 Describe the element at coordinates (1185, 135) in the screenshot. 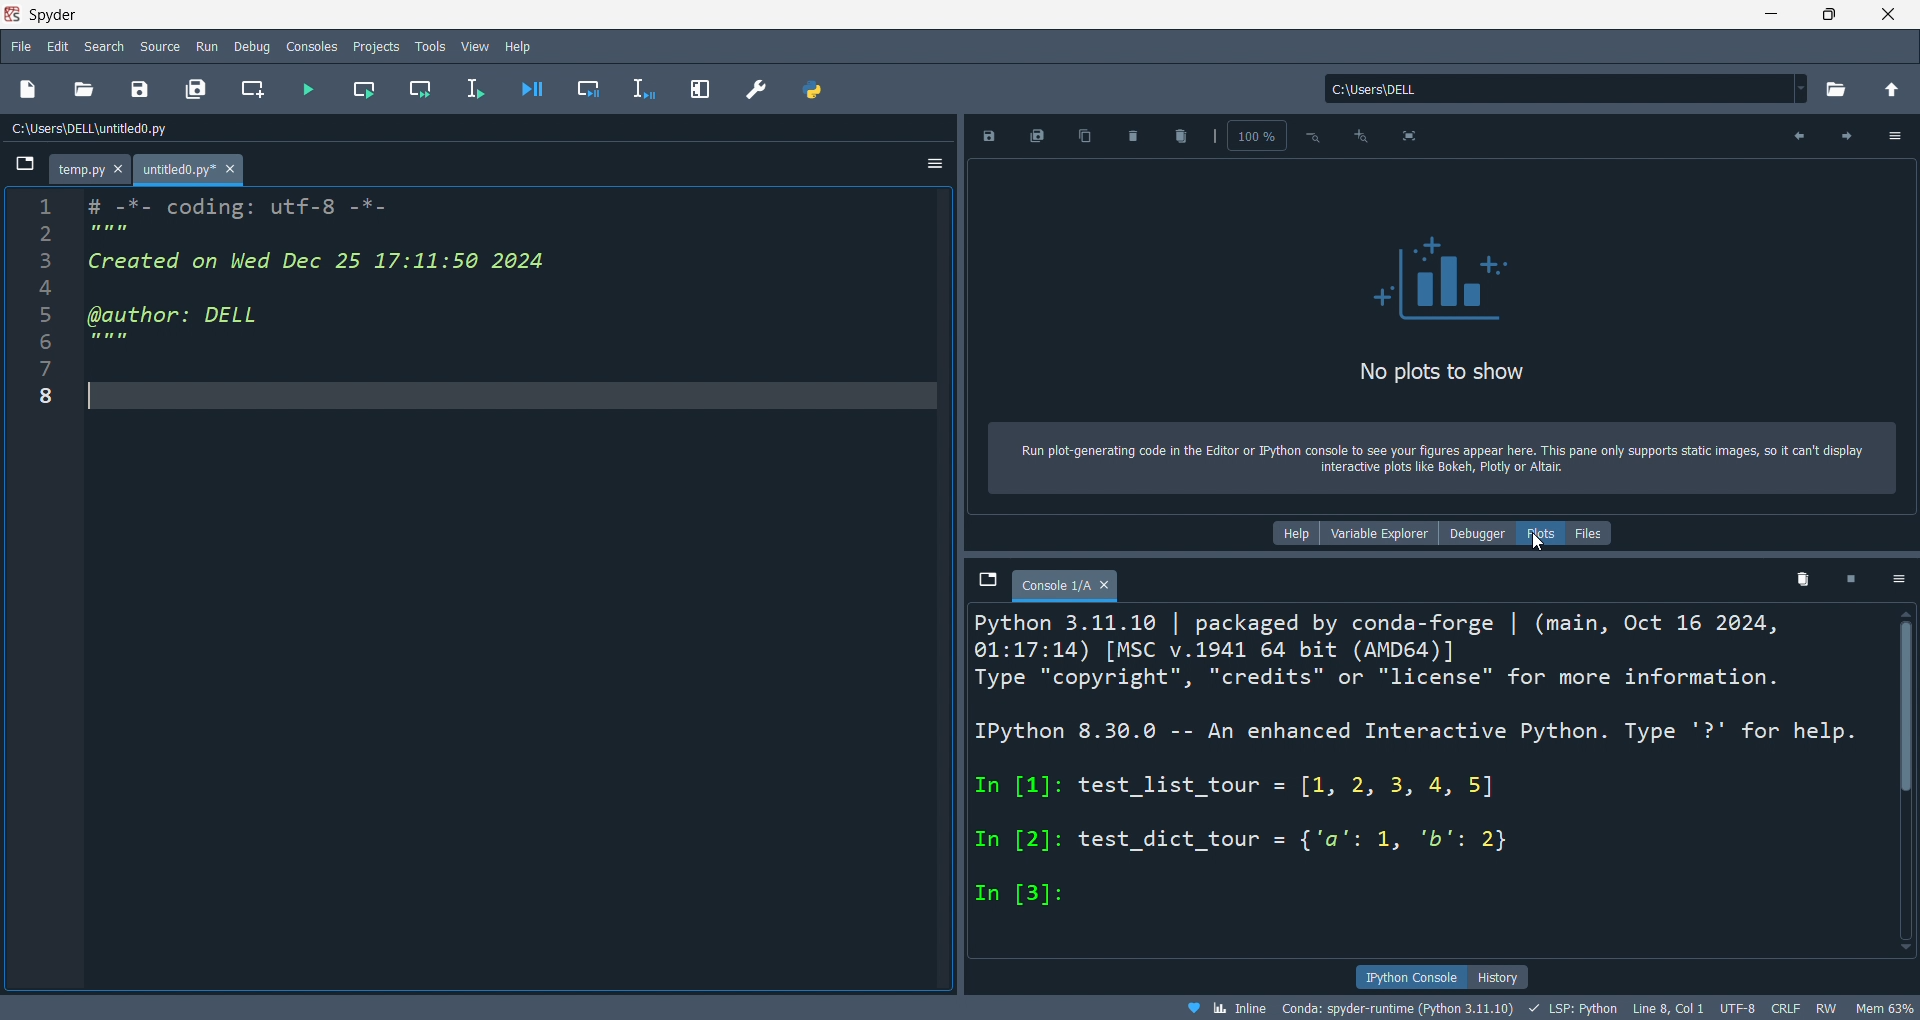

I see `delete all` at that location.